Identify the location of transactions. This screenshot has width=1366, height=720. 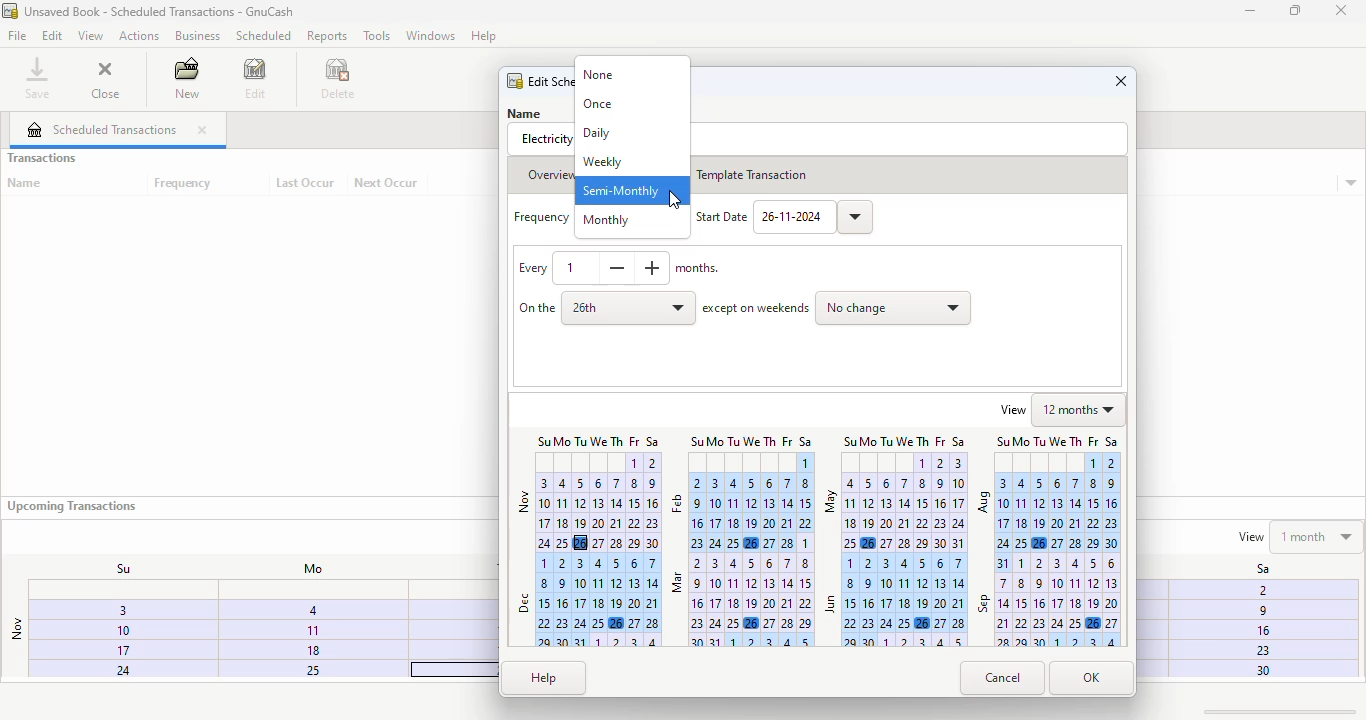
(41, 158).